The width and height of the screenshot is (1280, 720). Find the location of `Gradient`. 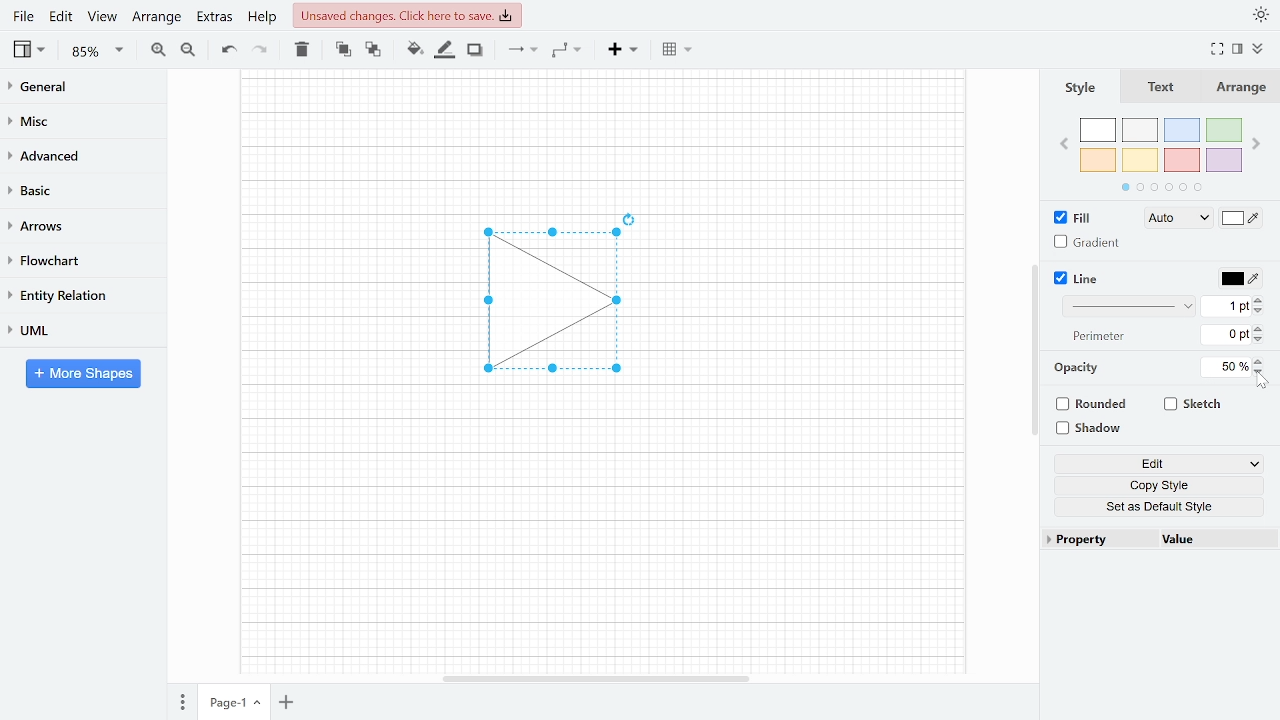

Gradient is located at coordinates (1088, 242).